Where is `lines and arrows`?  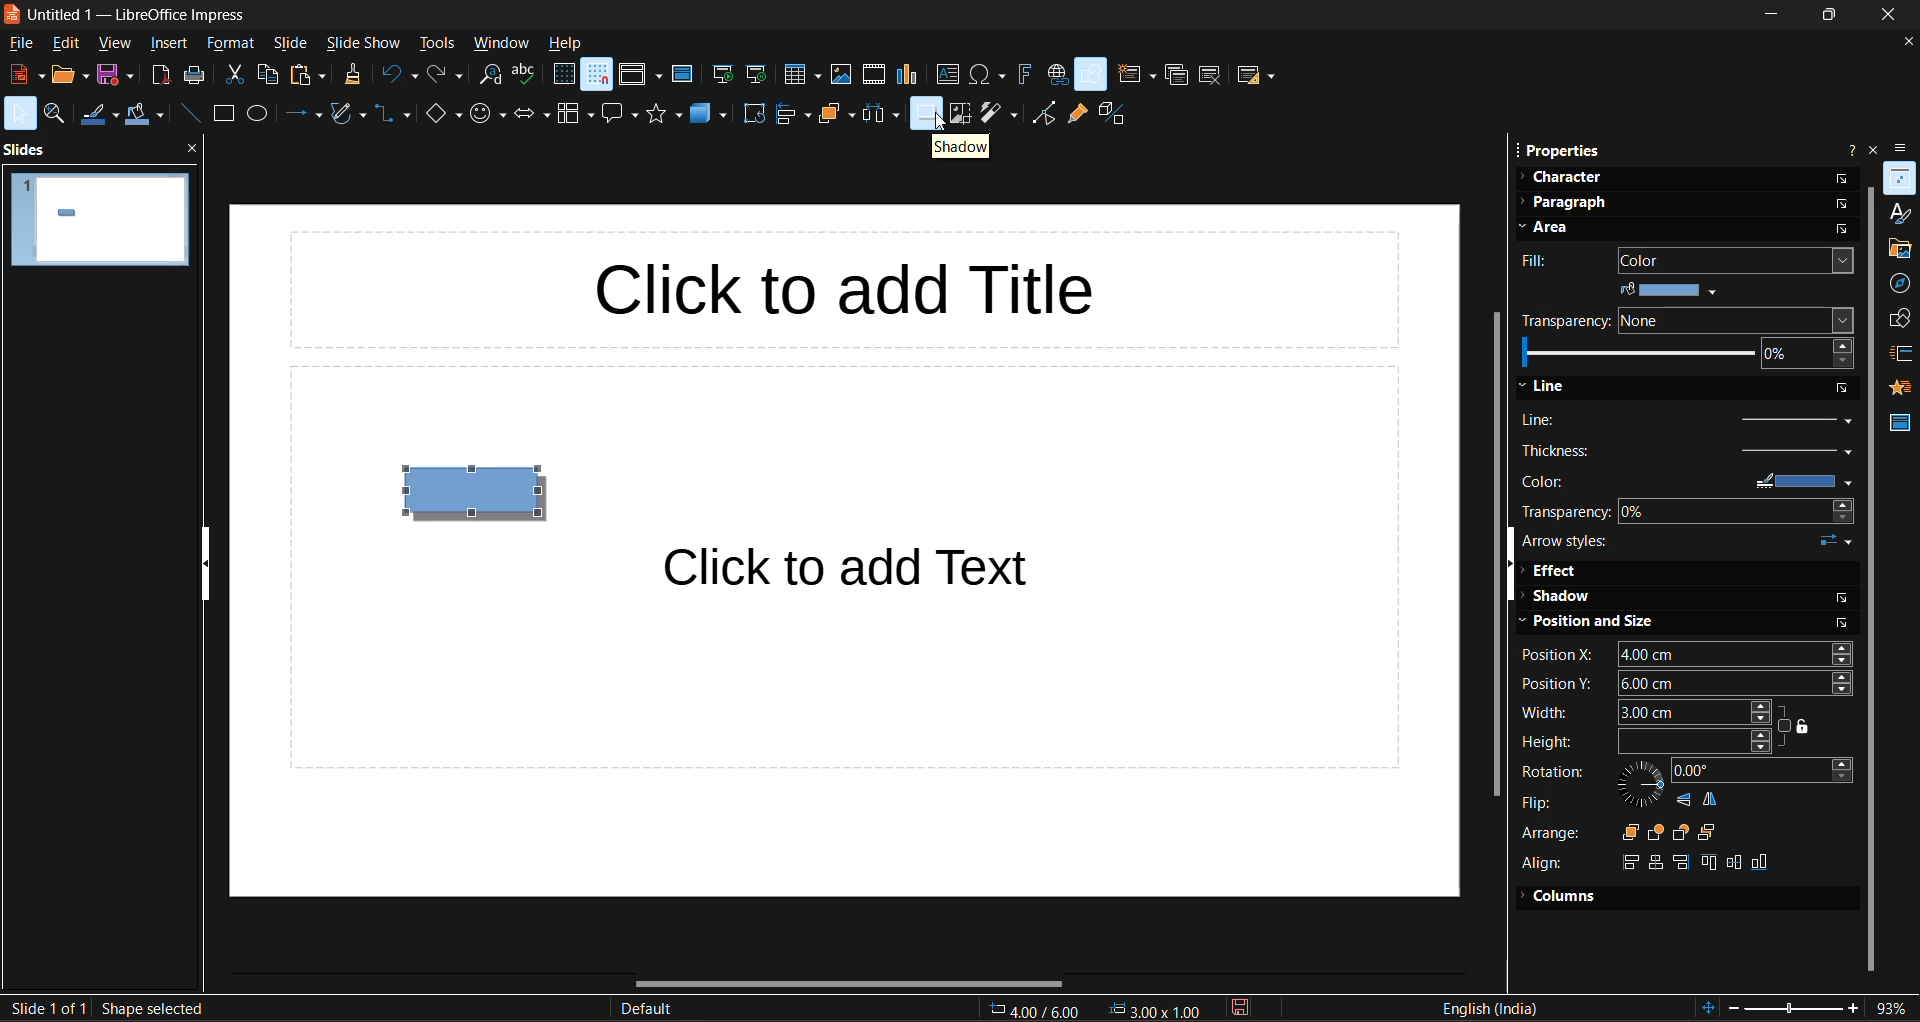 lines and arrows is located at coordinates (305, 114).